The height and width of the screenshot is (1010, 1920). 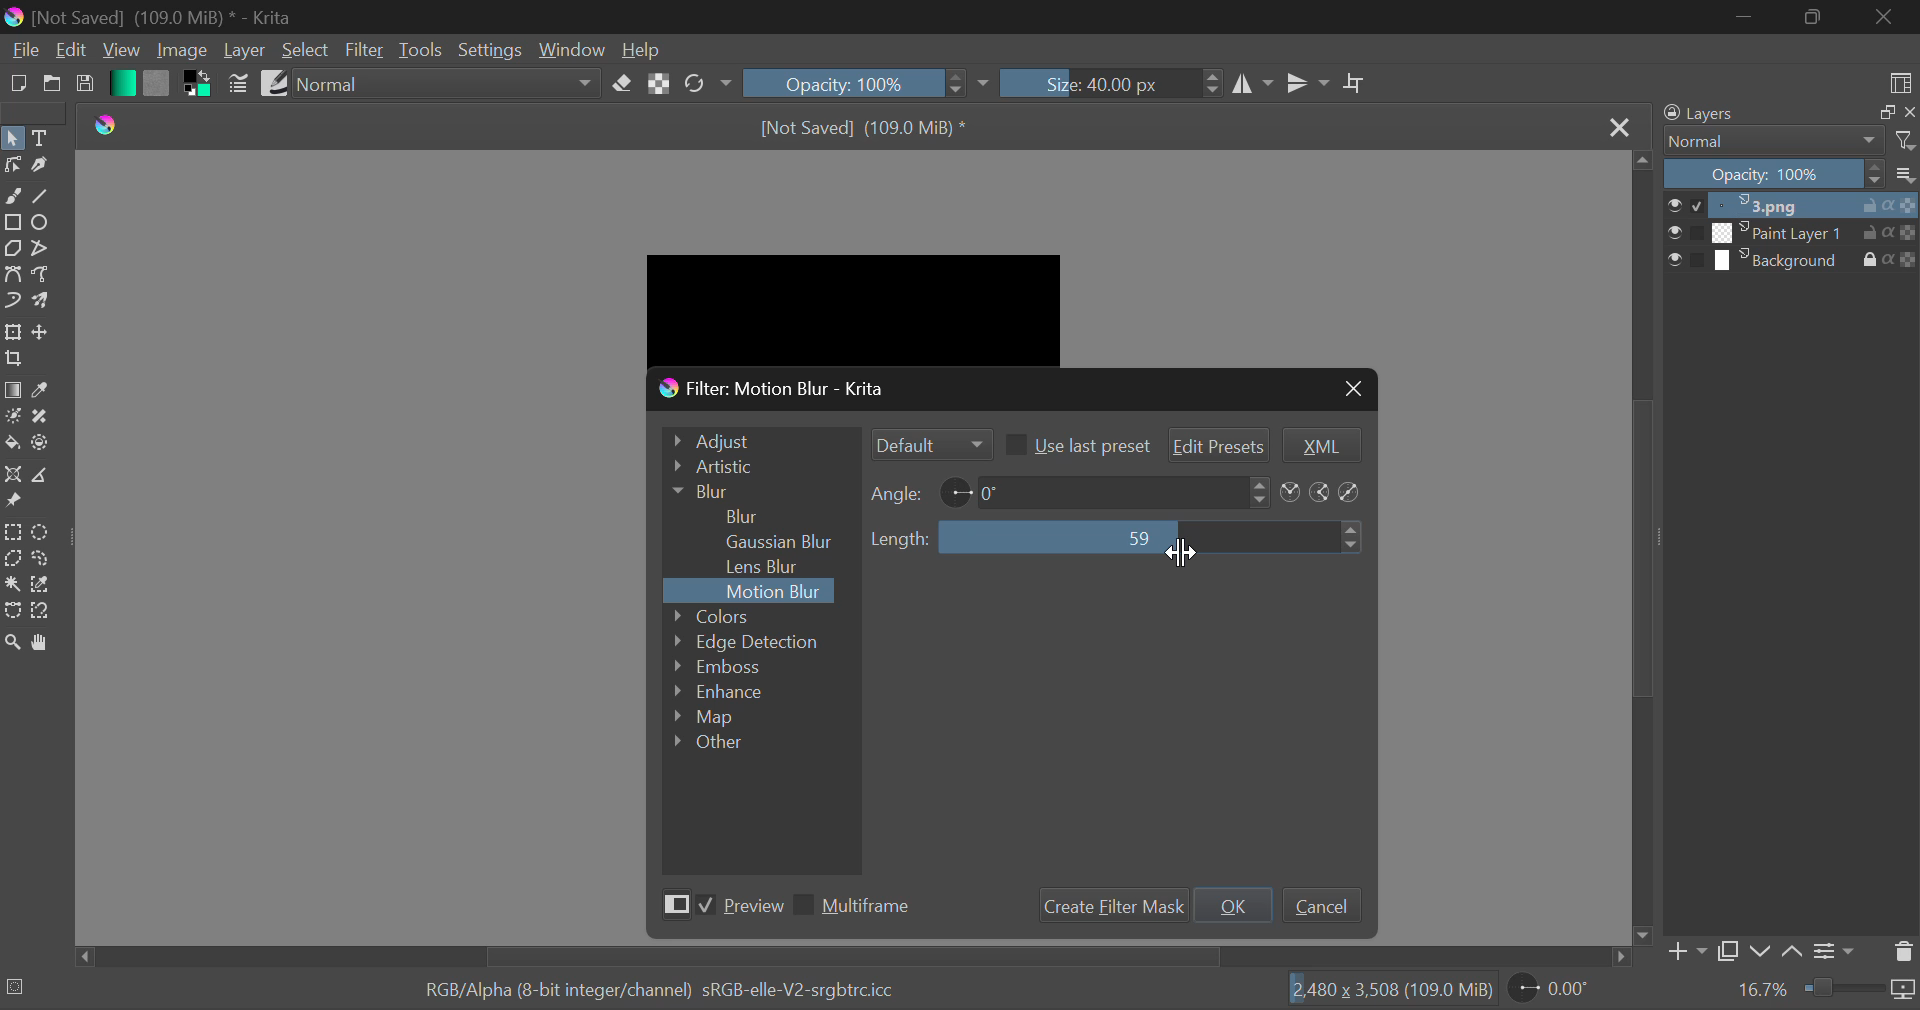 I want to click on Brush Presets, so click(x=274, y=82).